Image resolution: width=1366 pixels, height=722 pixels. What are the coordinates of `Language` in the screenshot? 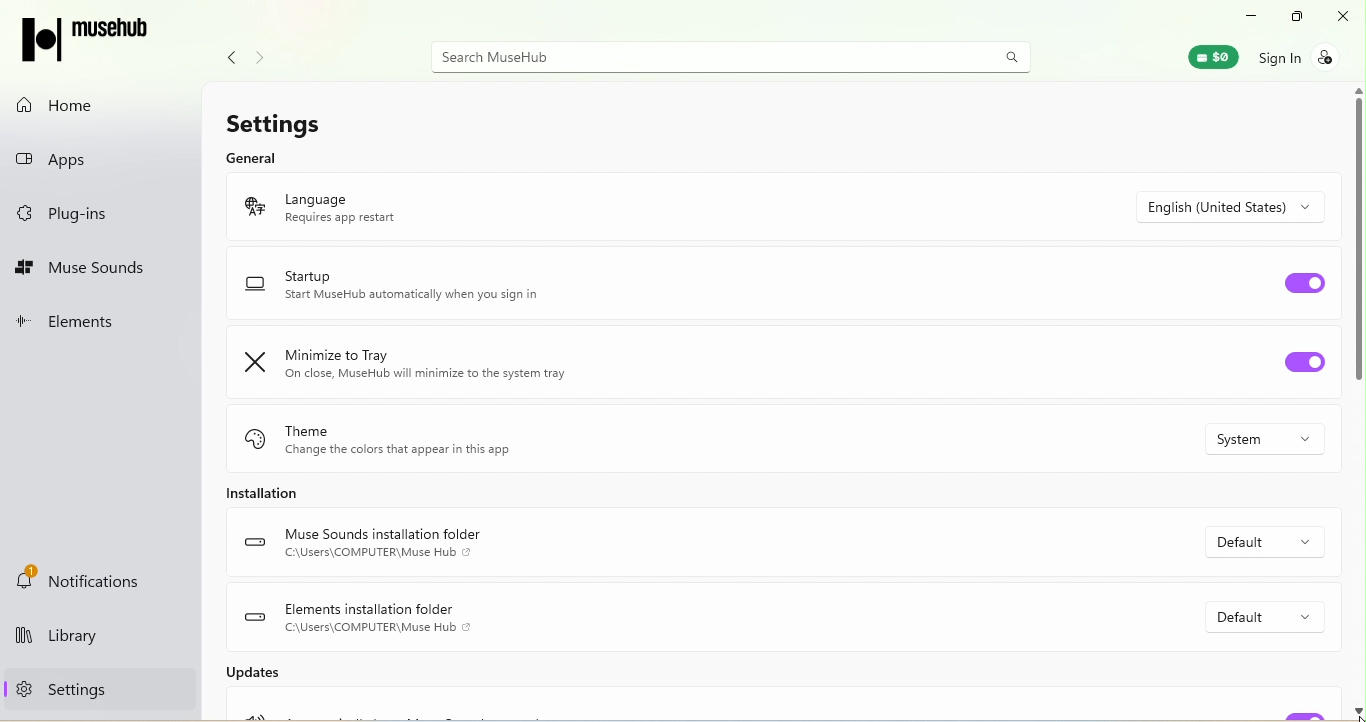 It's located at (315, 199).